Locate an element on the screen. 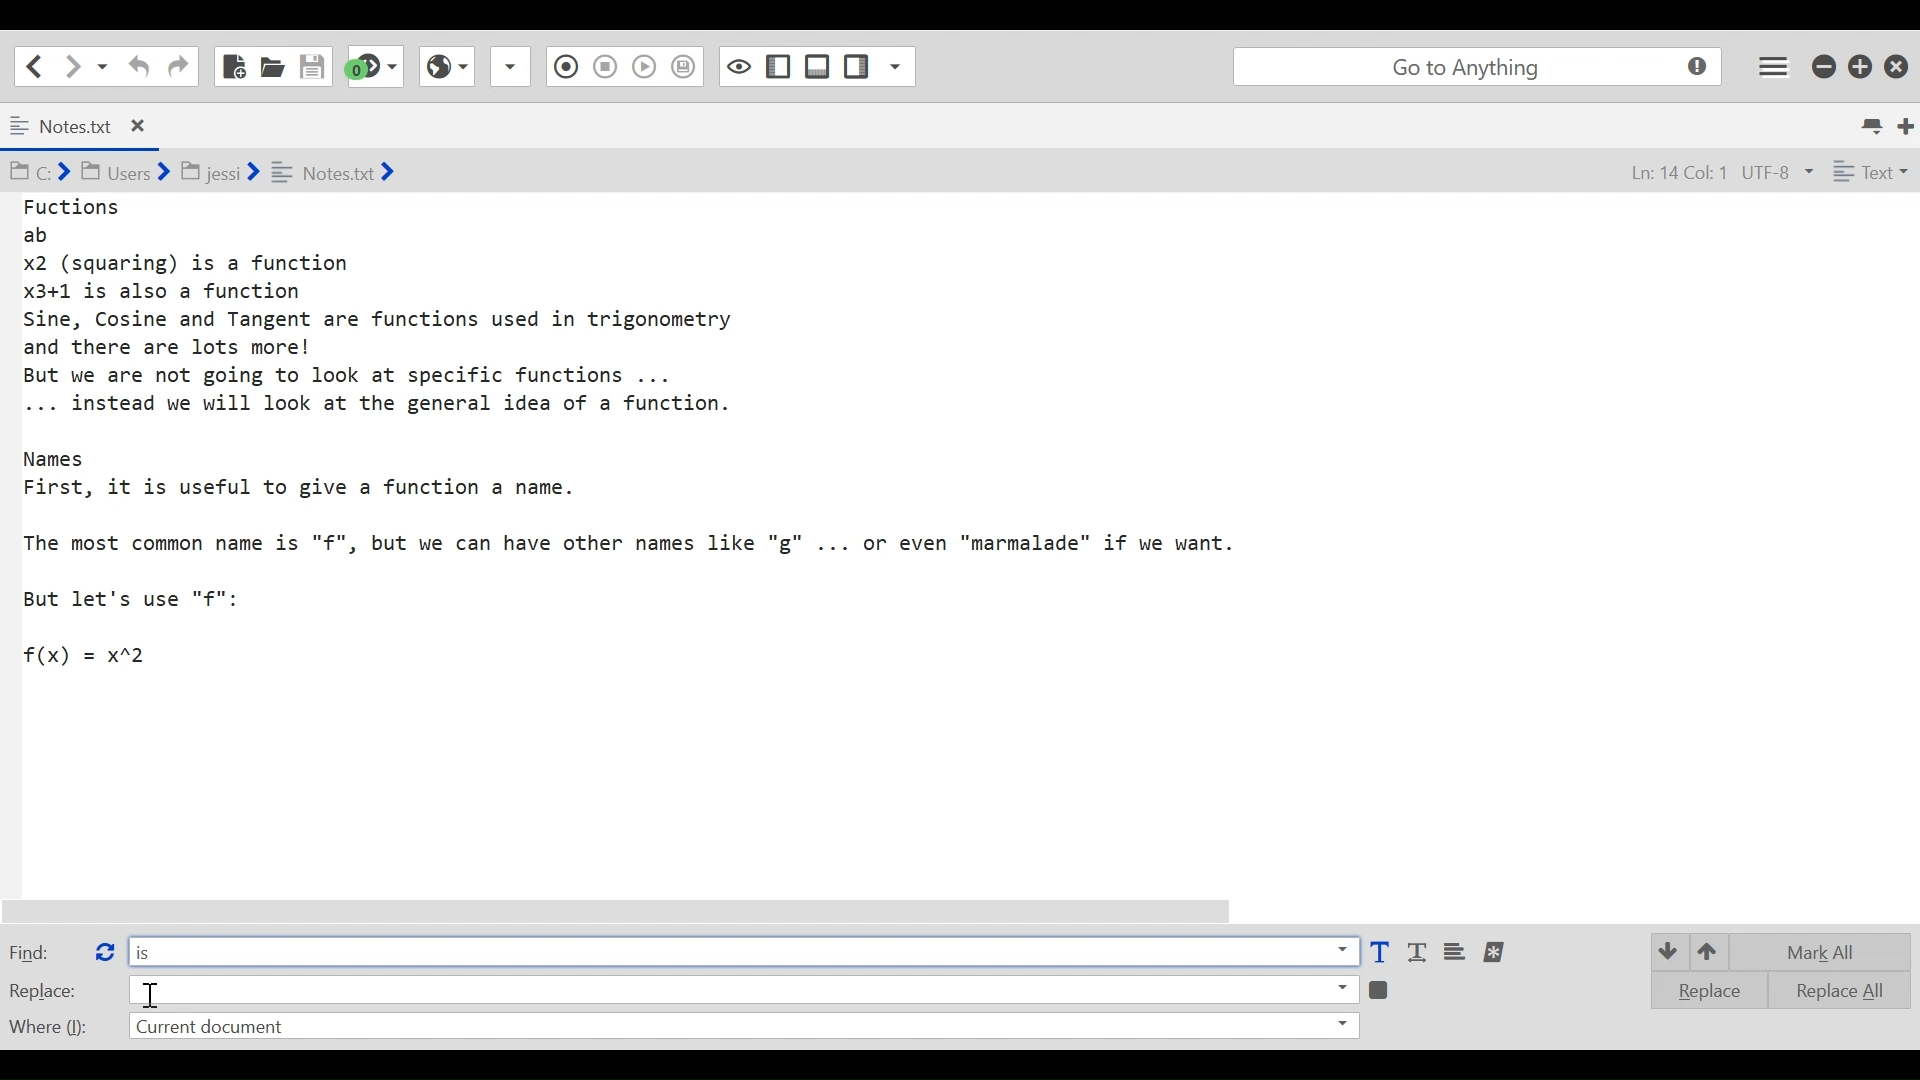  Insertion Cursor is located at coordinates (153, 995).